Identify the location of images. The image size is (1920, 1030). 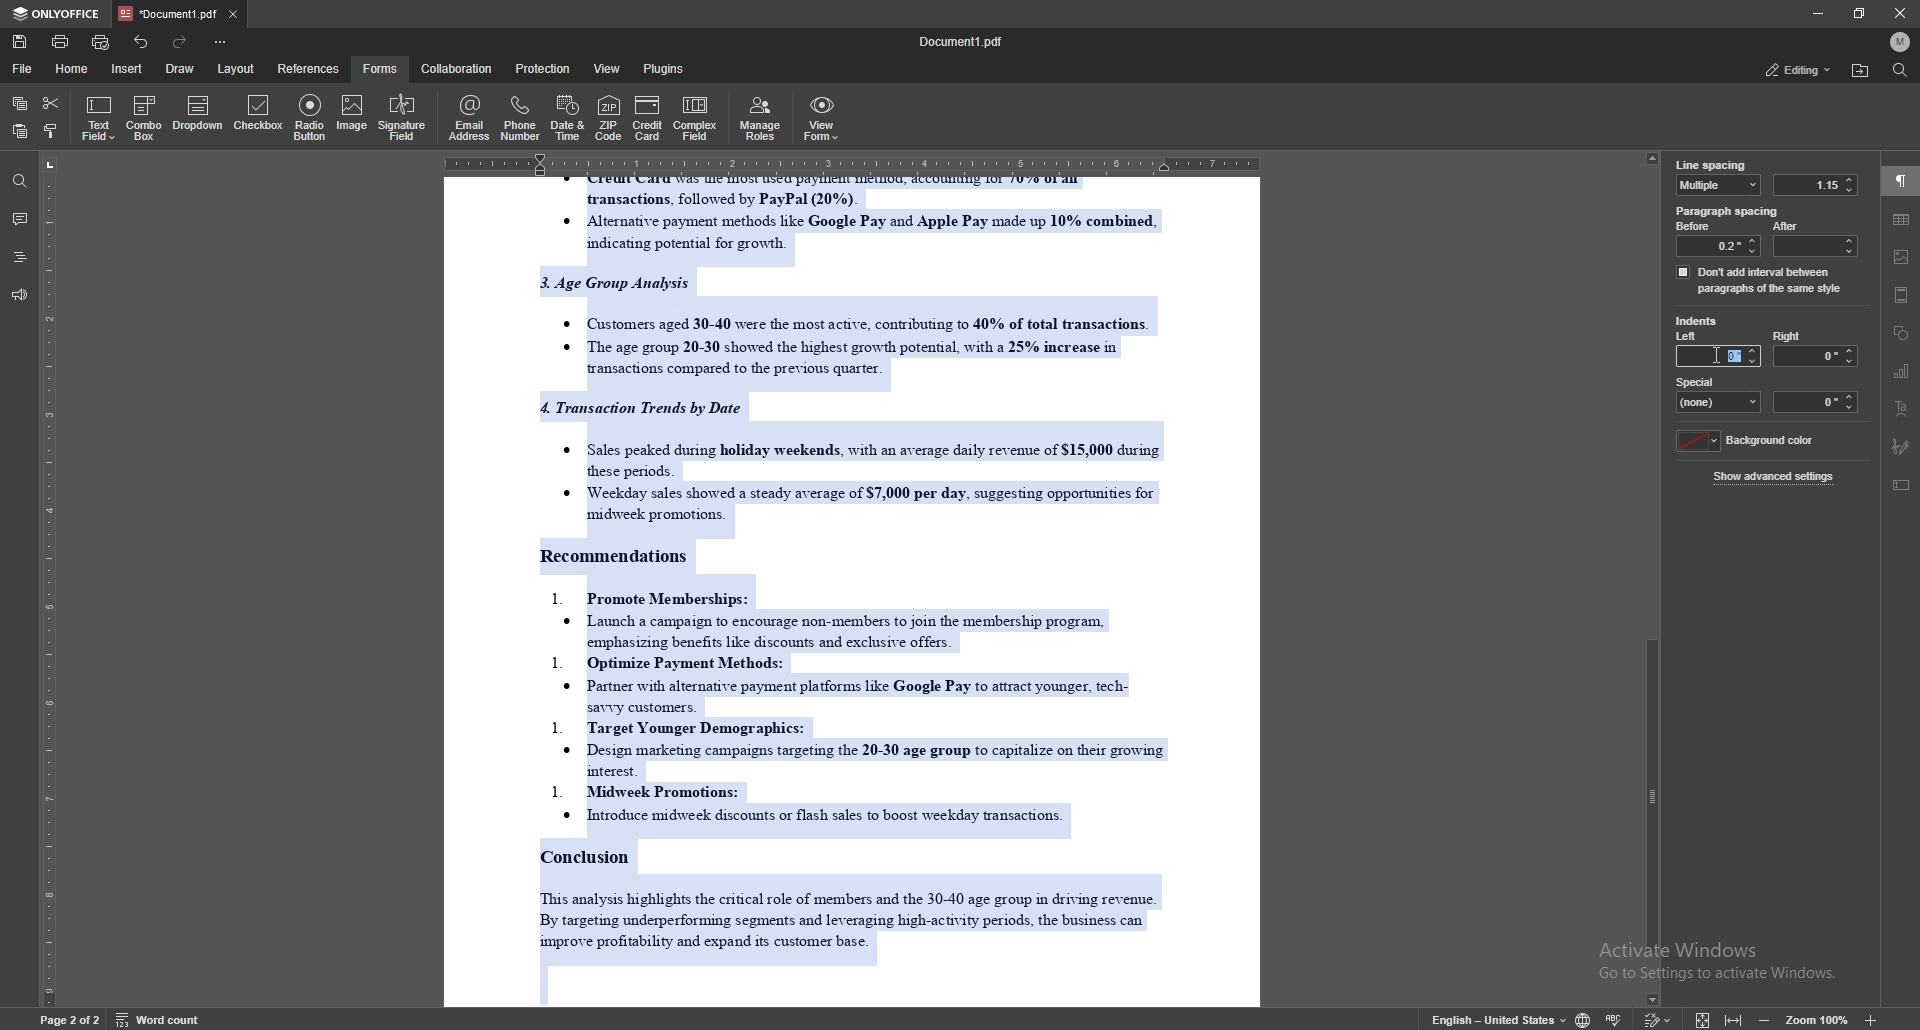
(1902, 257).